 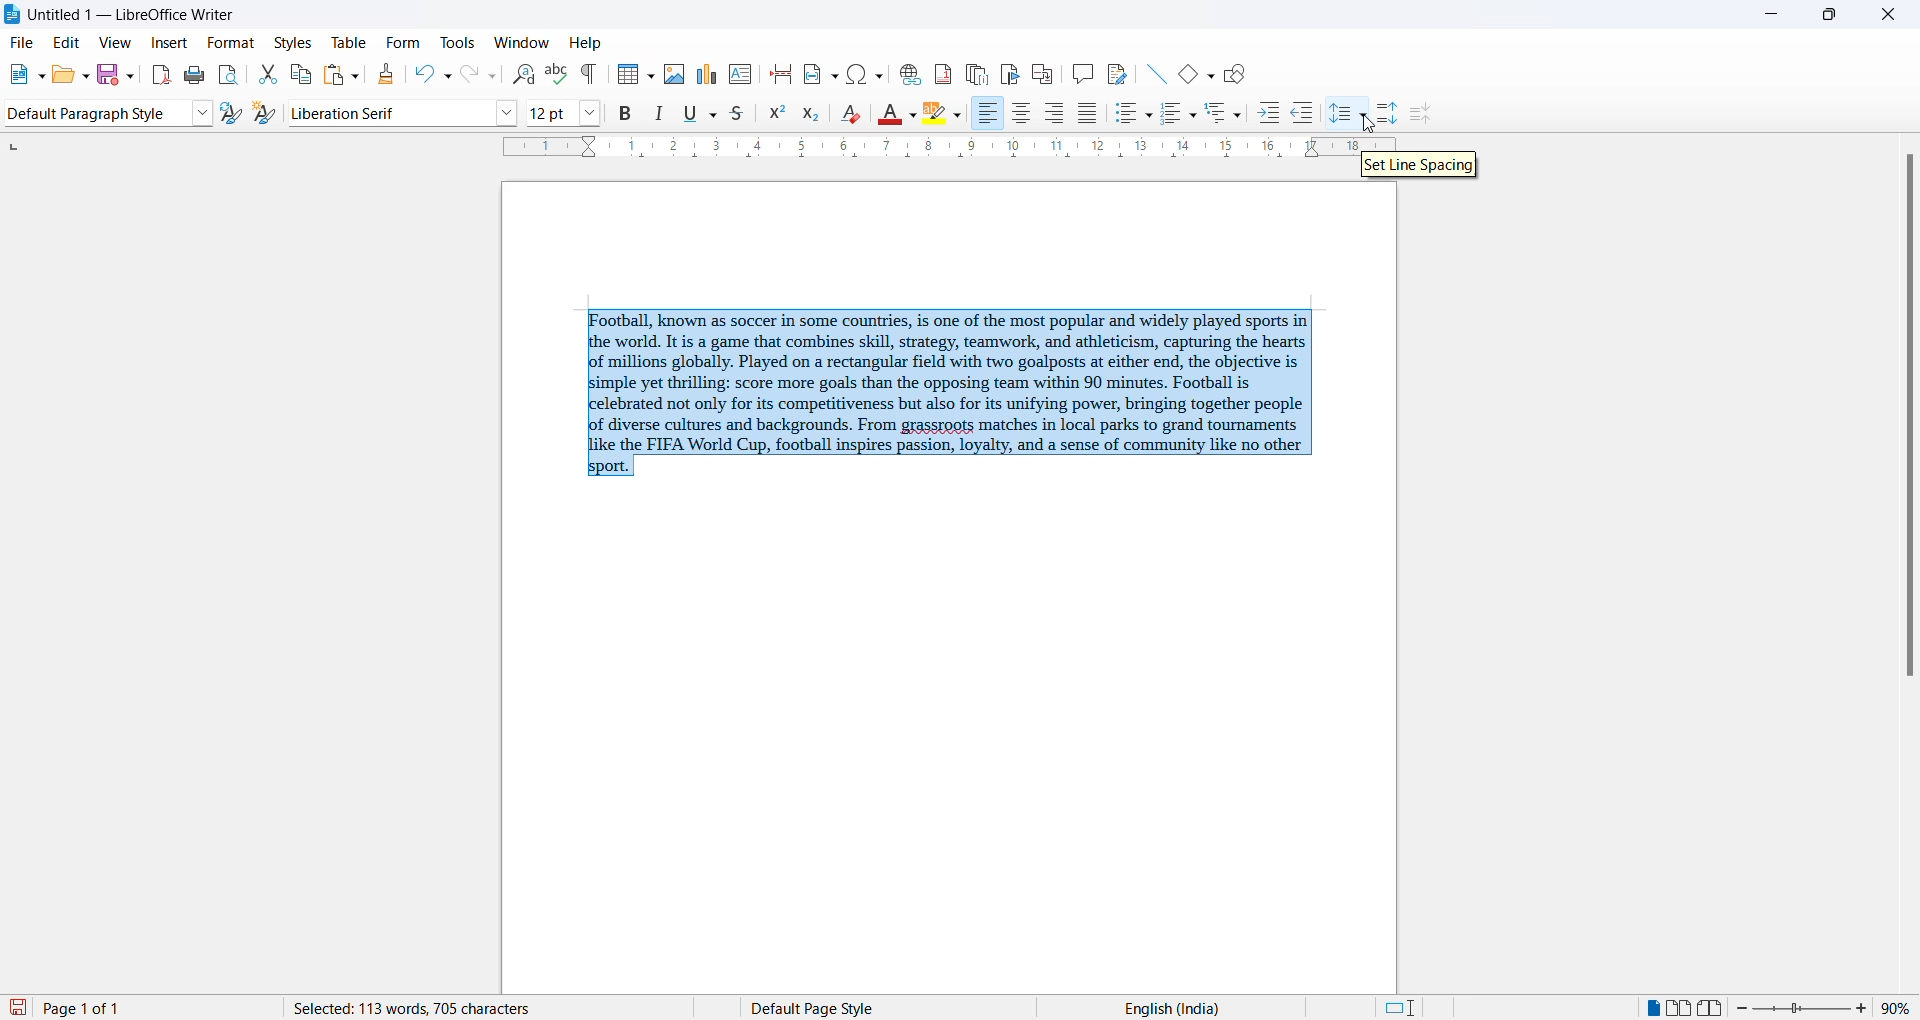 I want to click on copy, so click(x=301, y=75).